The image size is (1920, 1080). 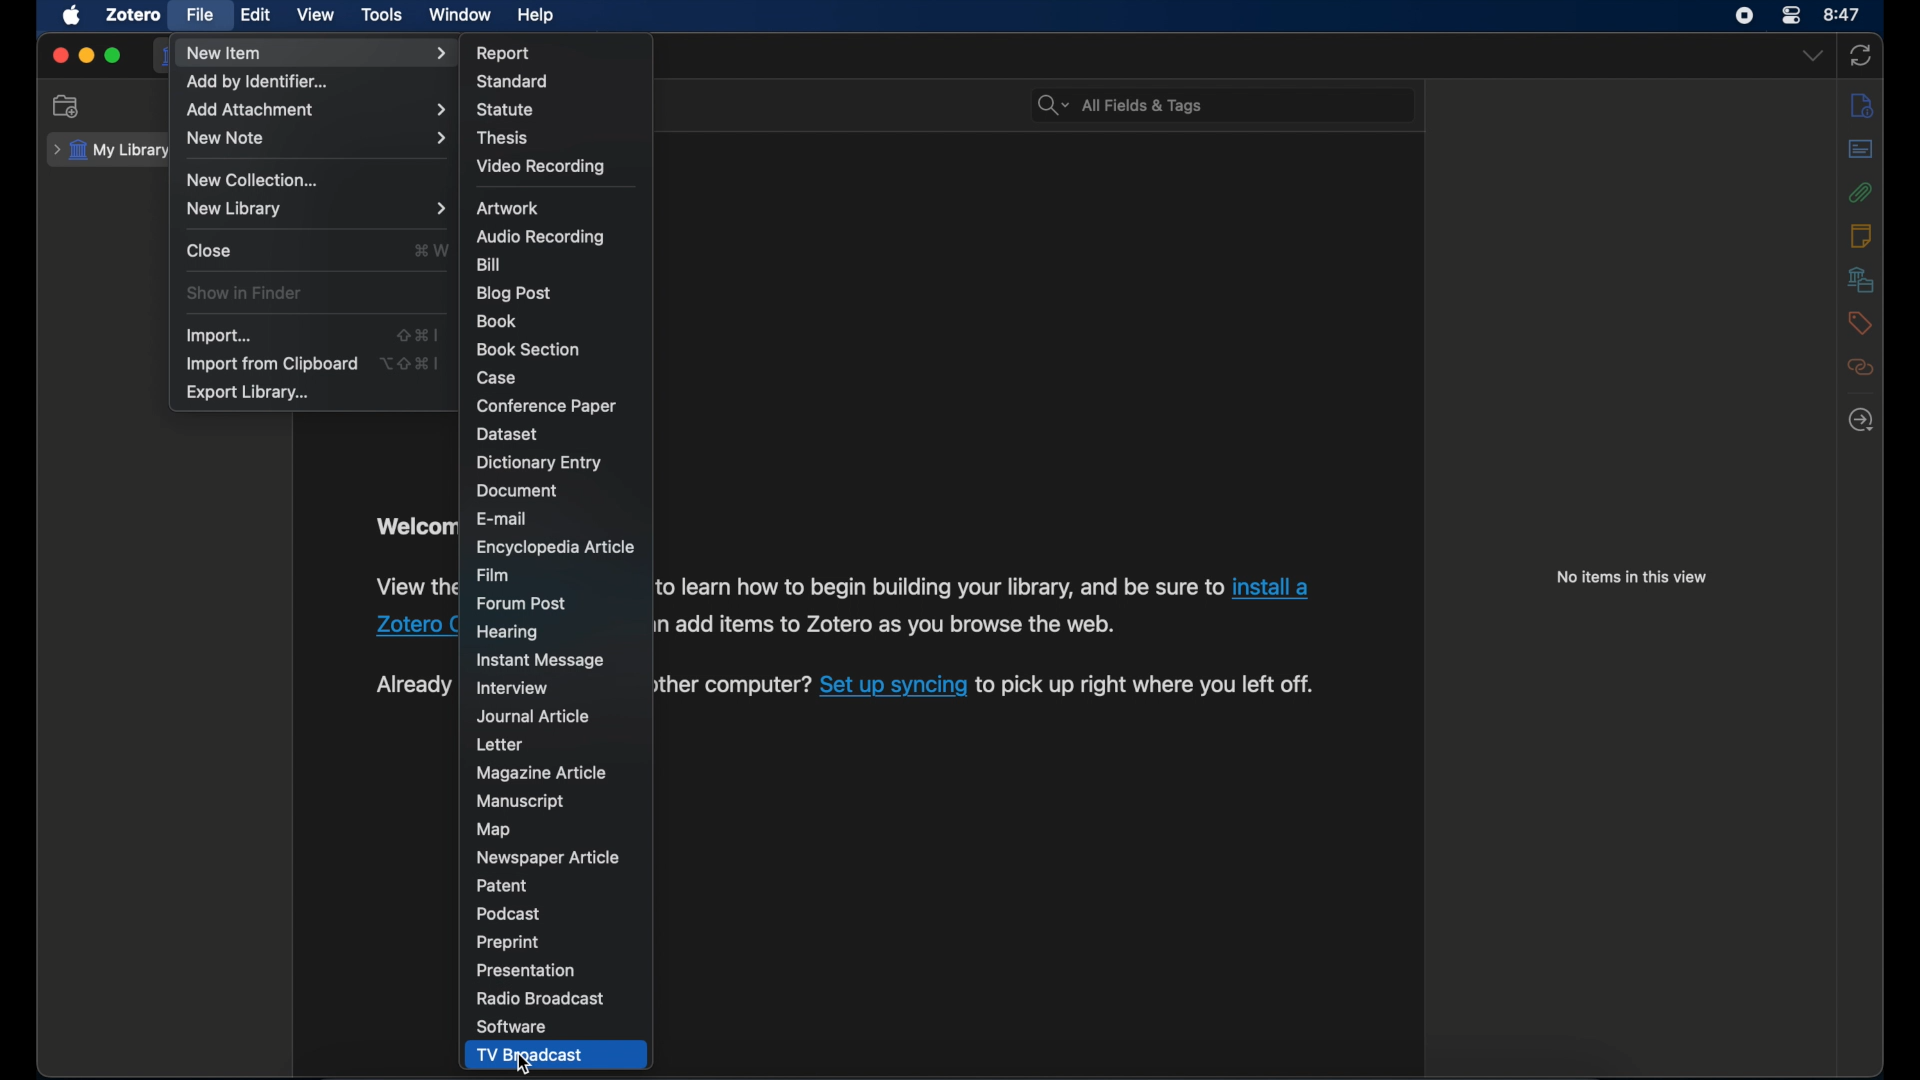 What do you see at coordinates (1864, 194) in the screenshot?
I see `attachments` at bounding box center [1864, 194].